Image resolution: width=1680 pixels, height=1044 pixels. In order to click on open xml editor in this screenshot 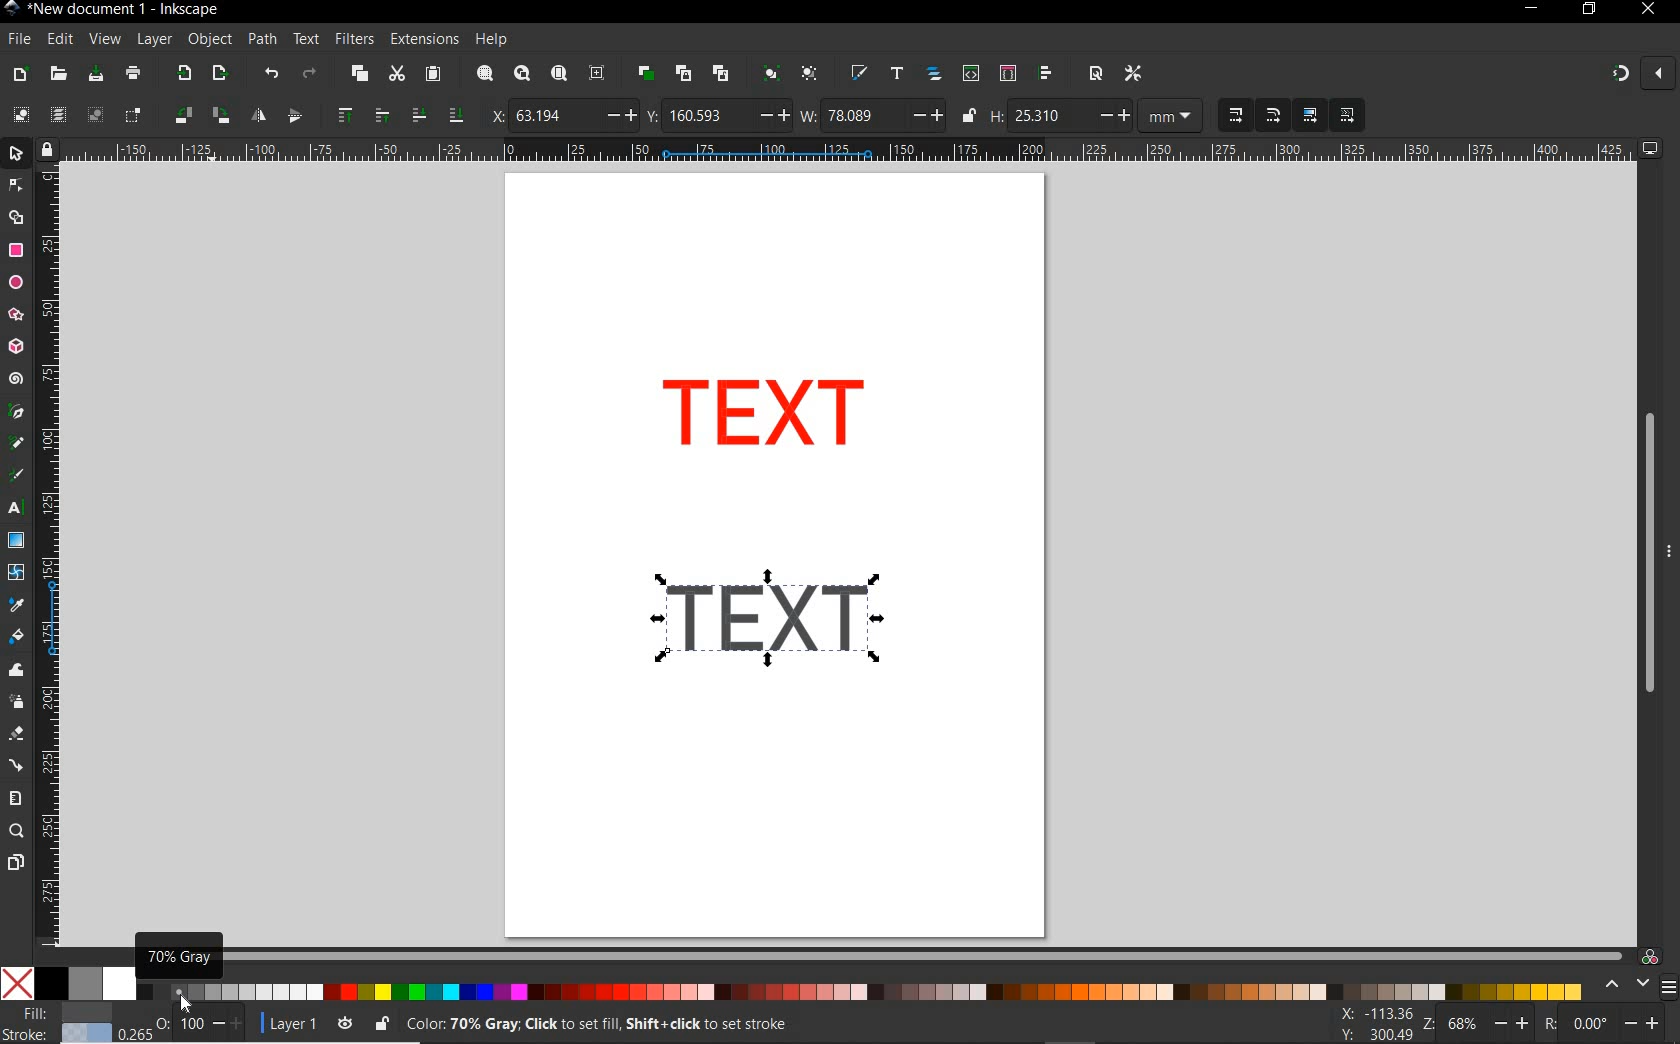, I will do `click(969, 74)`.